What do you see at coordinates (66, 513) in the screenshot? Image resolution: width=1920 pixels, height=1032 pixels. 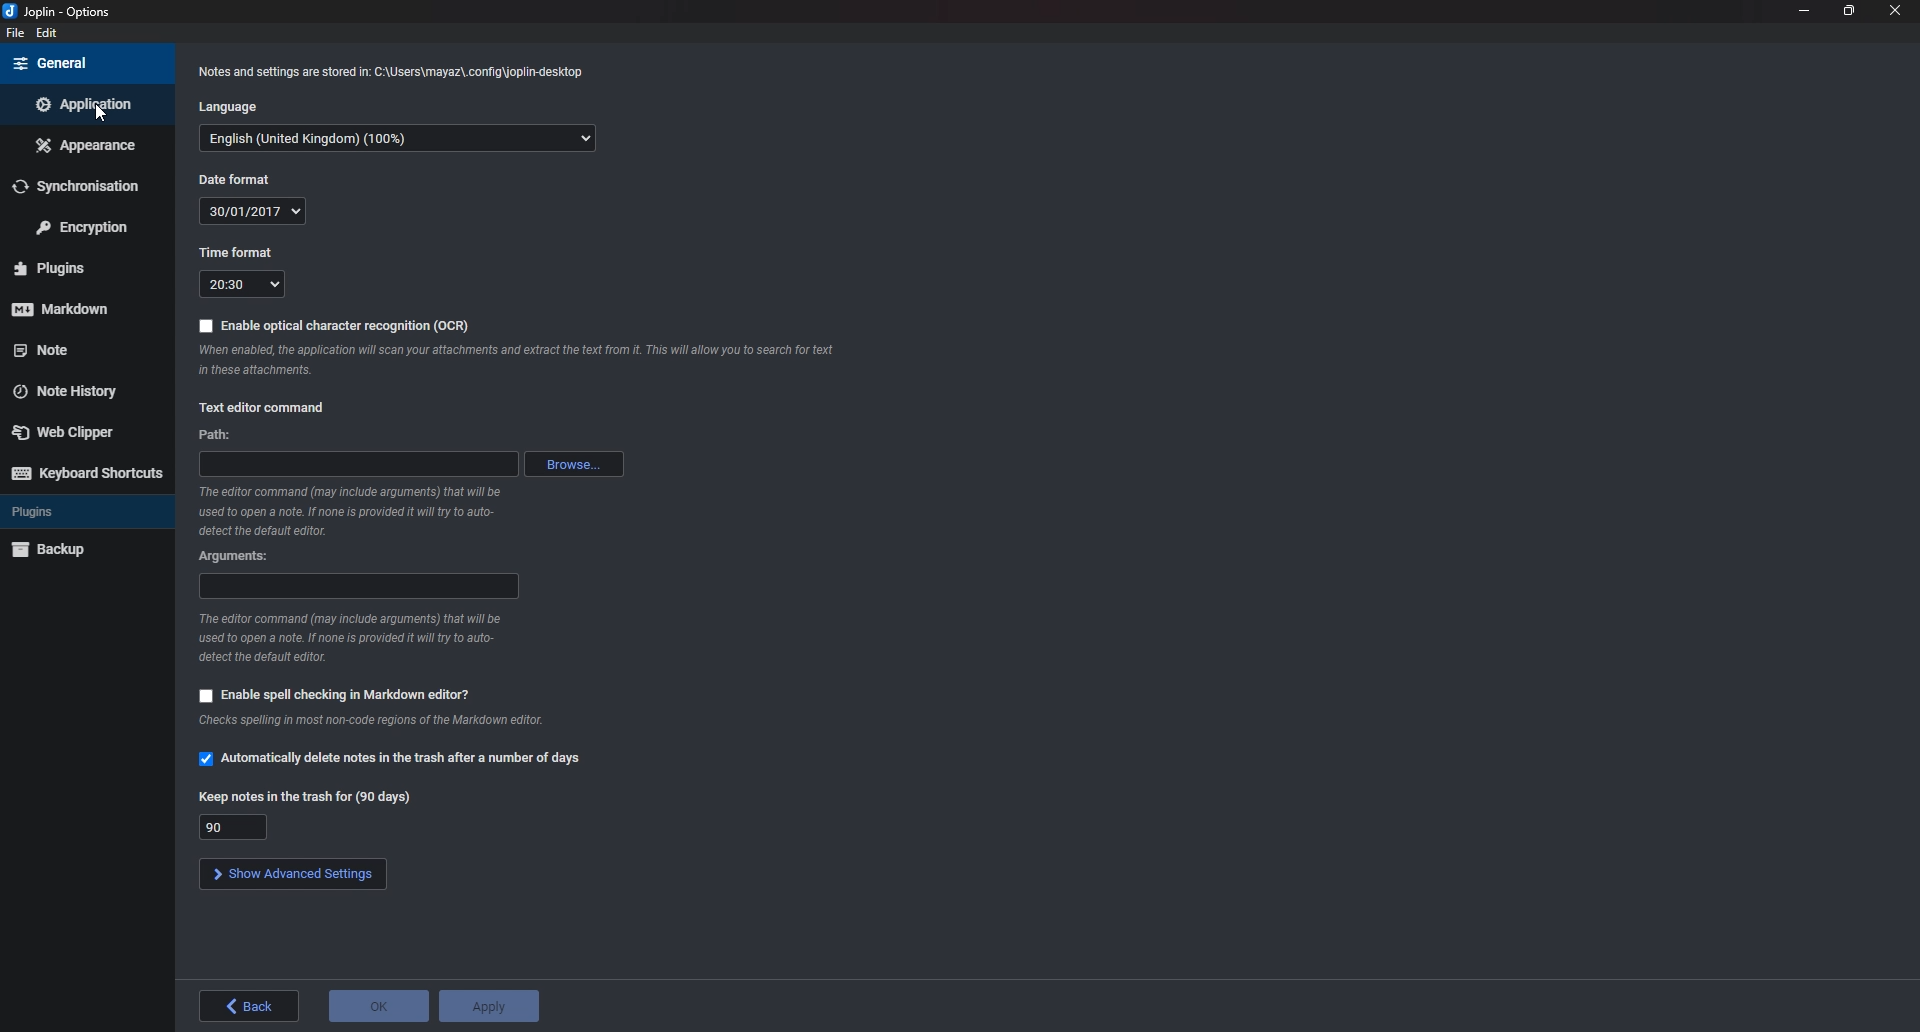 I see `Plugins` at bounding box center [66, 513].